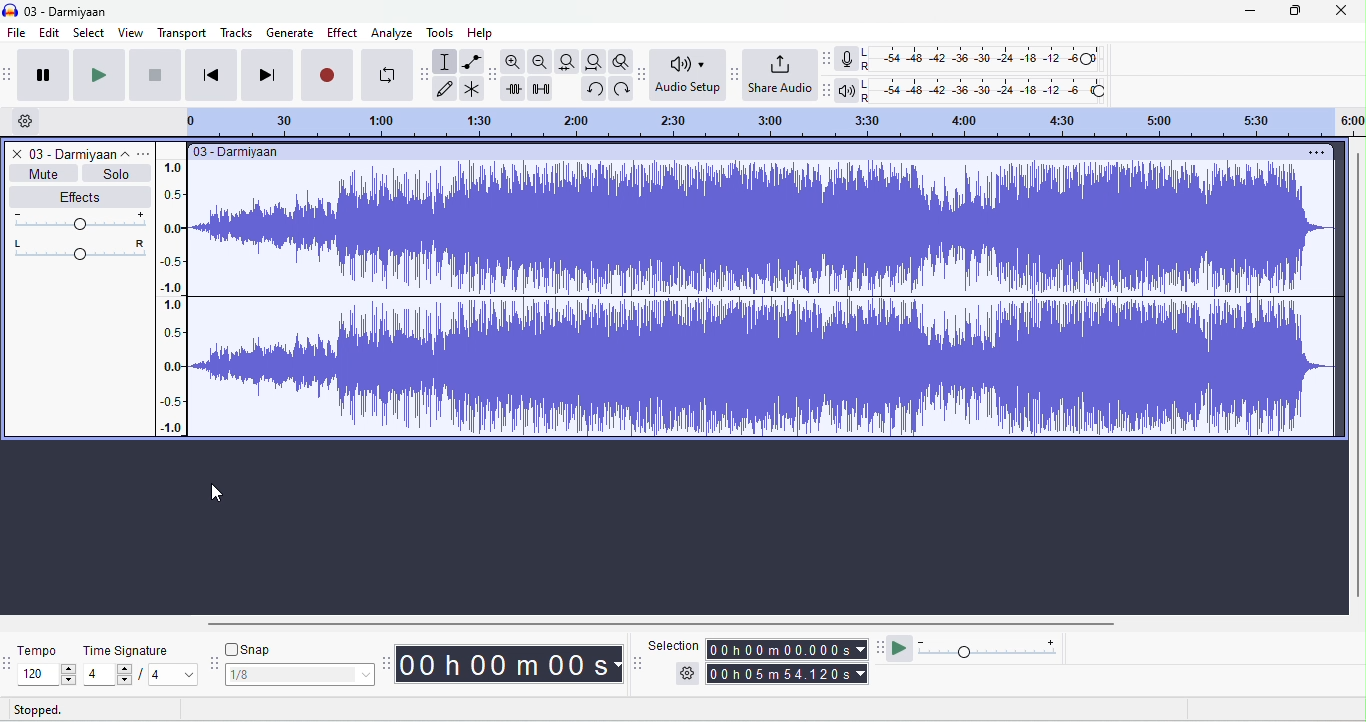  I want to click on pan, so click(78, 250).